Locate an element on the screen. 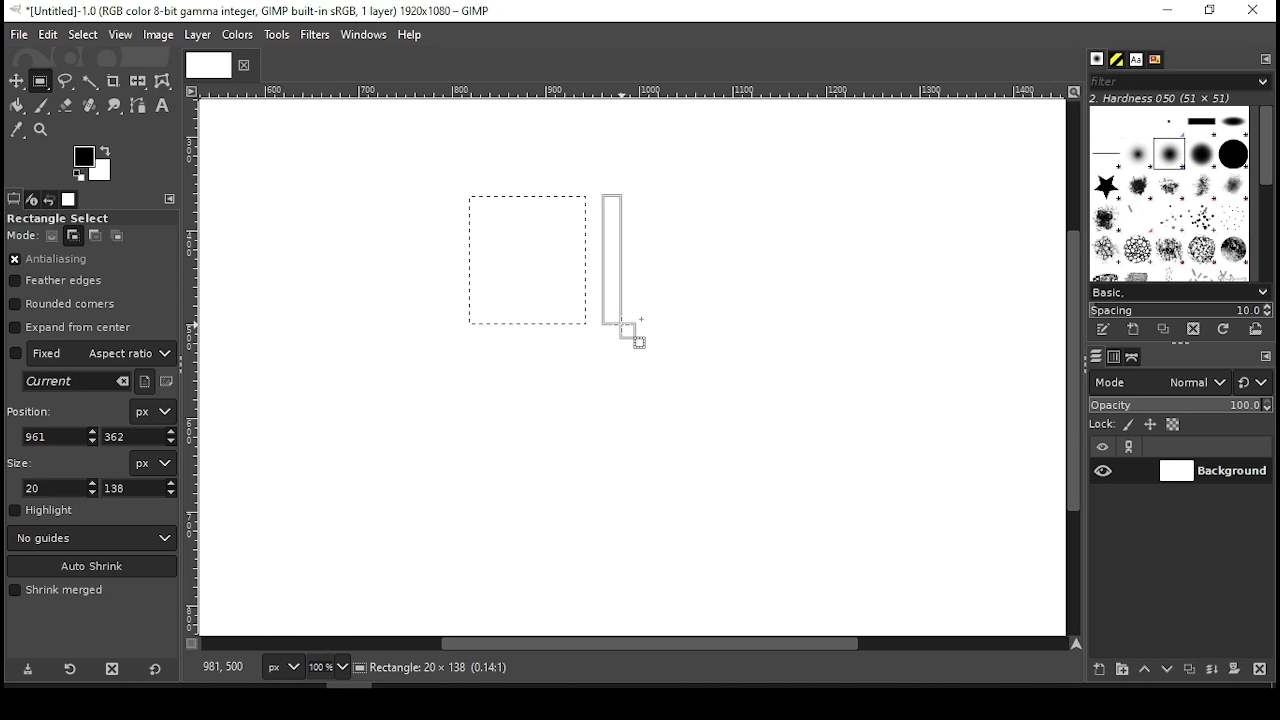 The height and width of the screenshot is (720, 1280). save tool preset is located at coordinates (30, 668).